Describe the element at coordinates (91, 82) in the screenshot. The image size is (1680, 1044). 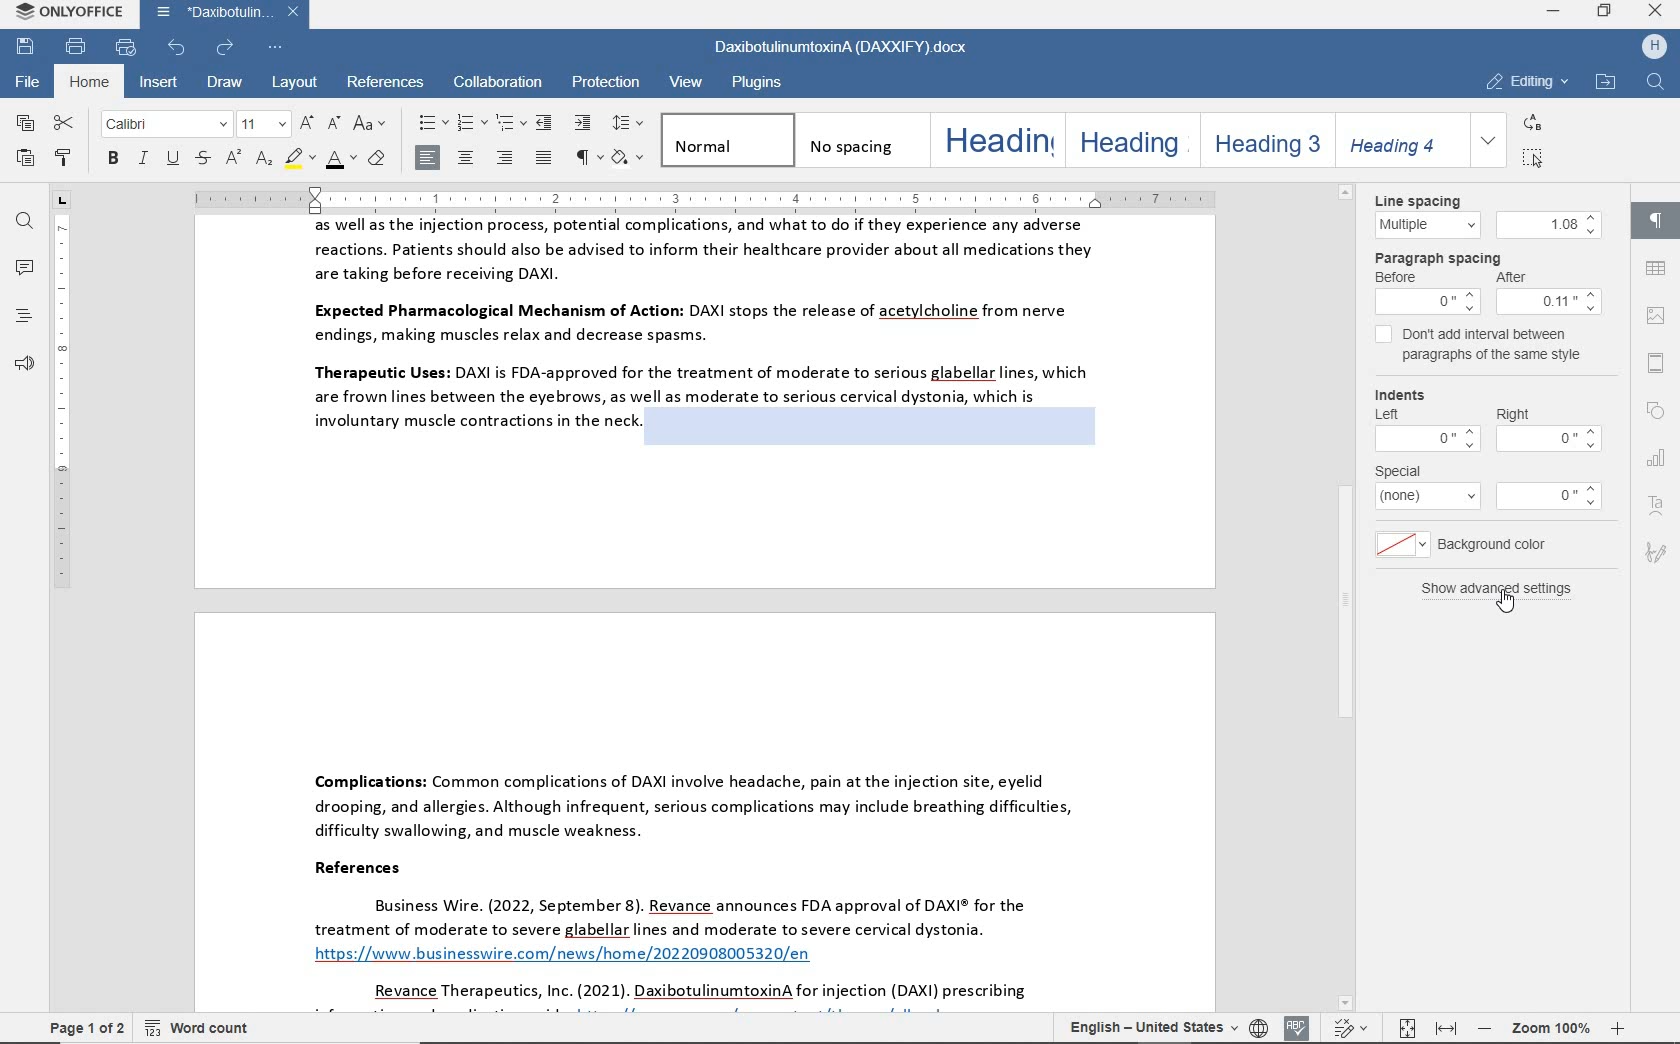
I see `home` at that location.